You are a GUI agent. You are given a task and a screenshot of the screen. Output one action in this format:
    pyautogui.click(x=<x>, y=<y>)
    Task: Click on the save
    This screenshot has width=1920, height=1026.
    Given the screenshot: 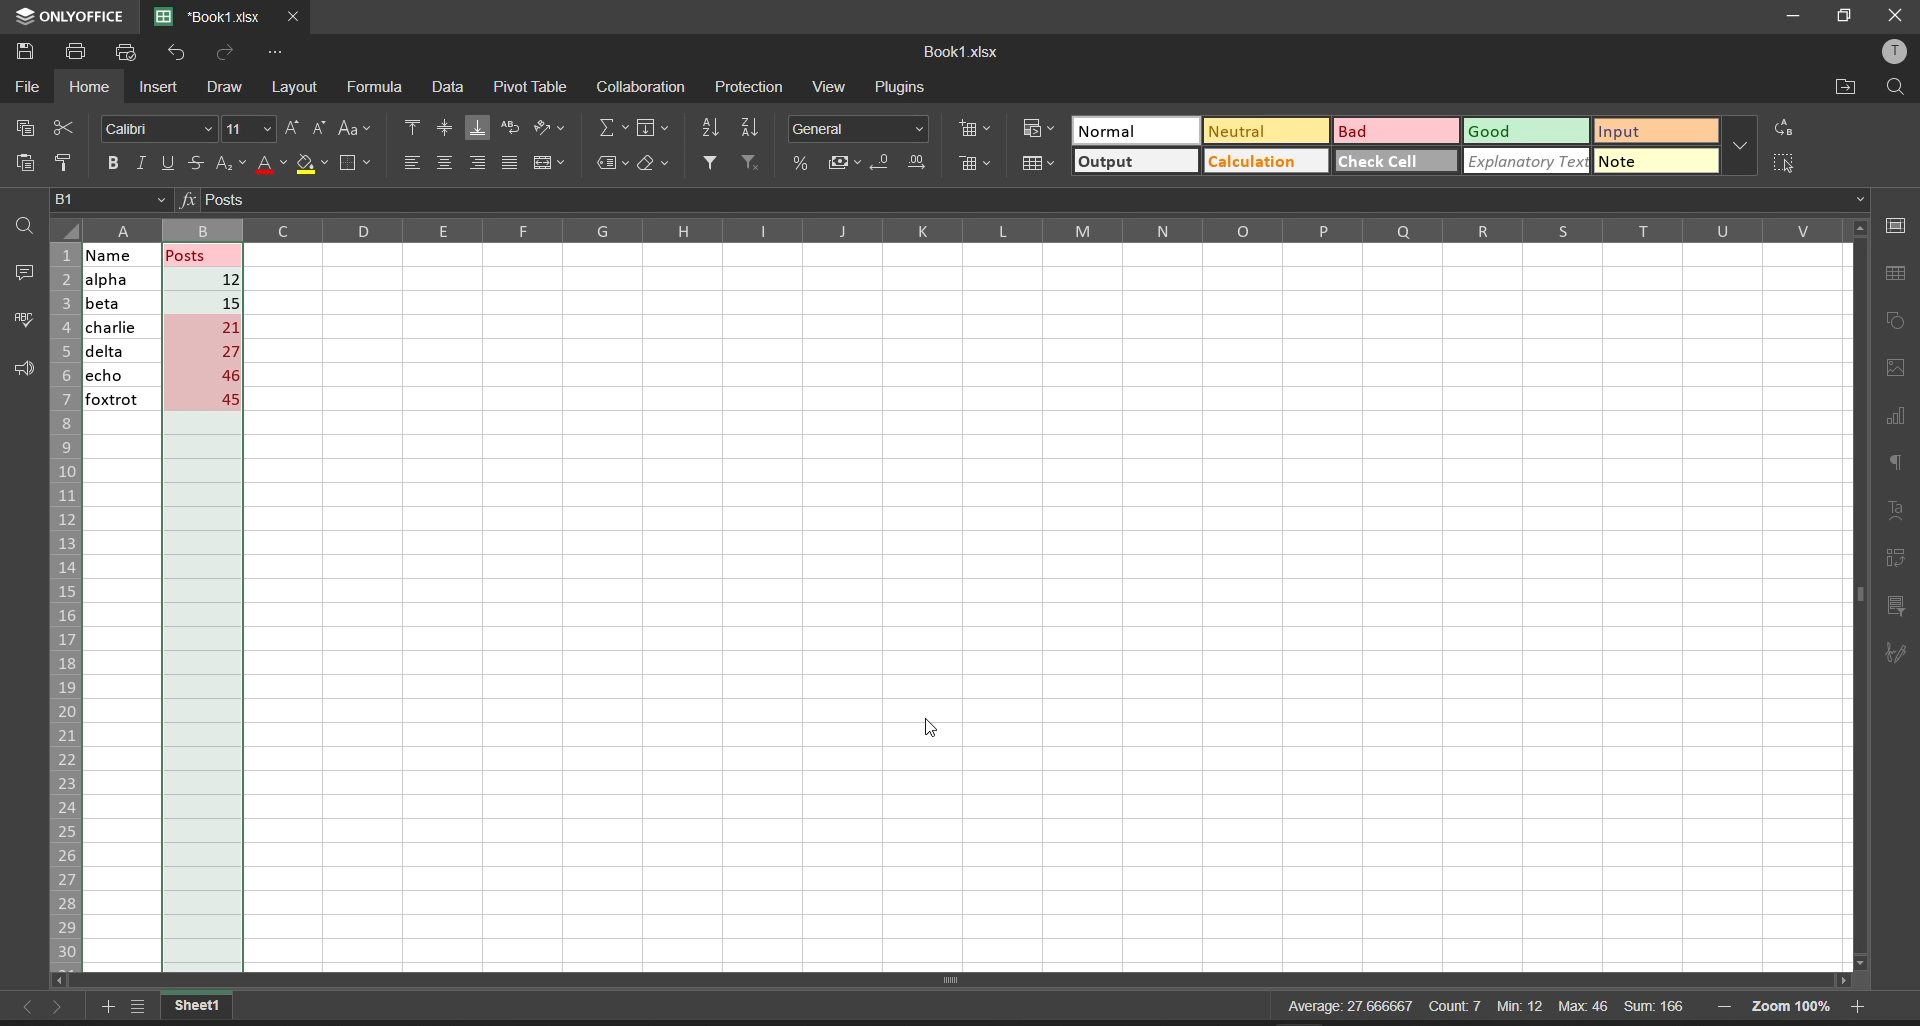 What is the action you would take?
    pyautogui.click(x=28, y=52)
    